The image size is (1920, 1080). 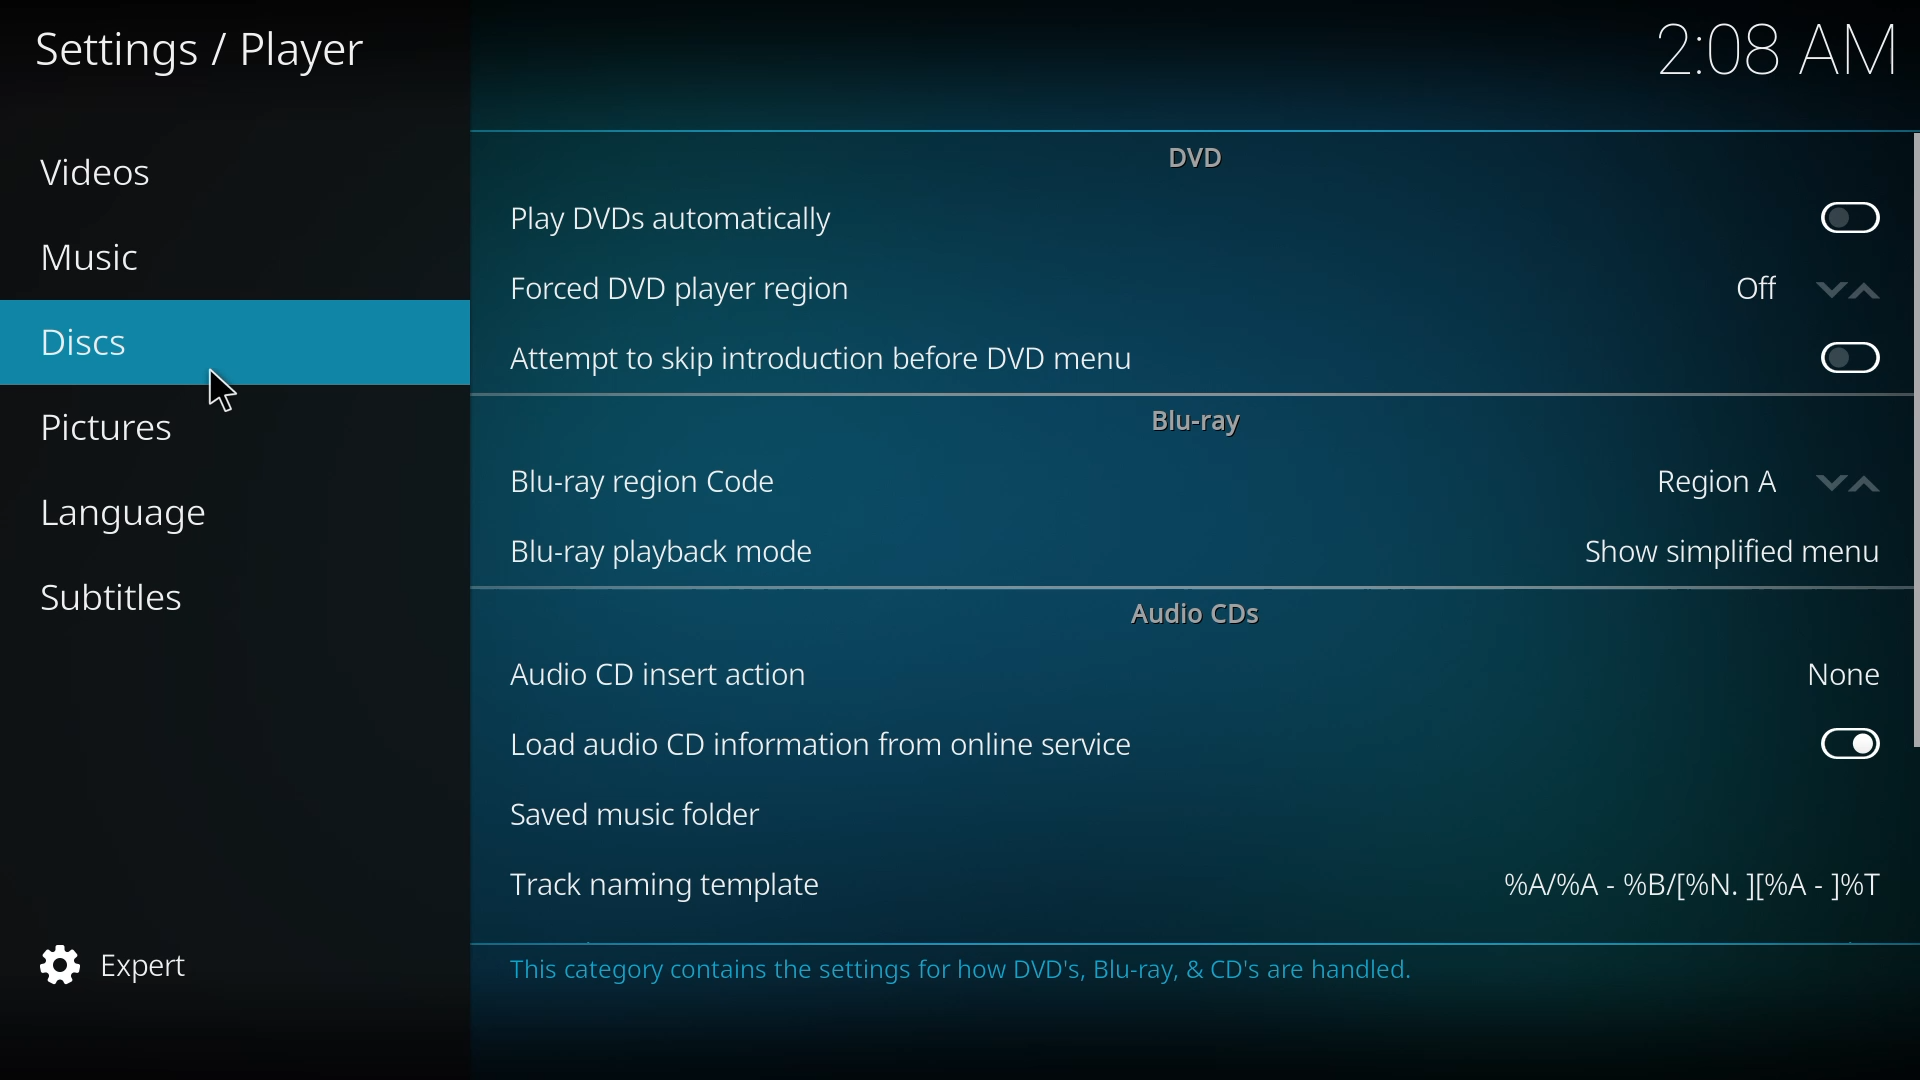 What do you see at coordinates (1690, 887) in the screenshot?
I see `template` at bounding box center [1690, 887].